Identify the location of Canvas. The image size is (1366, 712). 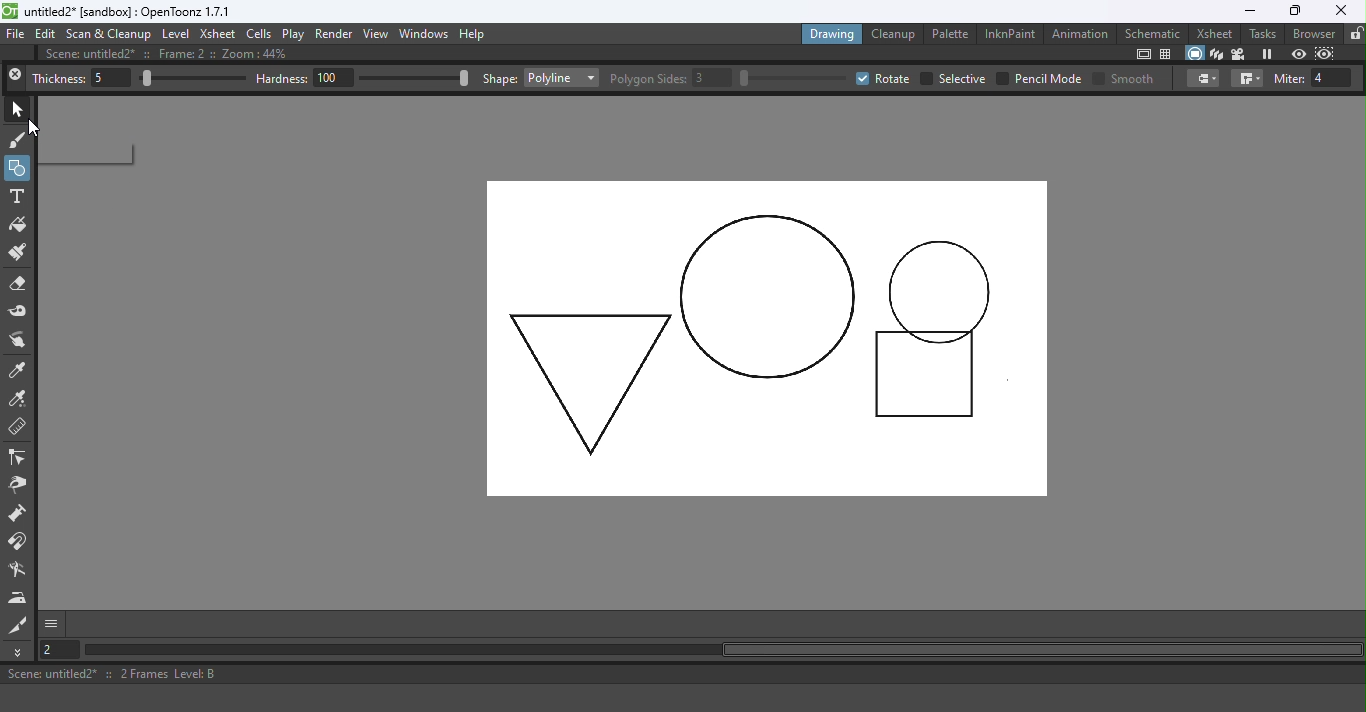
(770, 339).